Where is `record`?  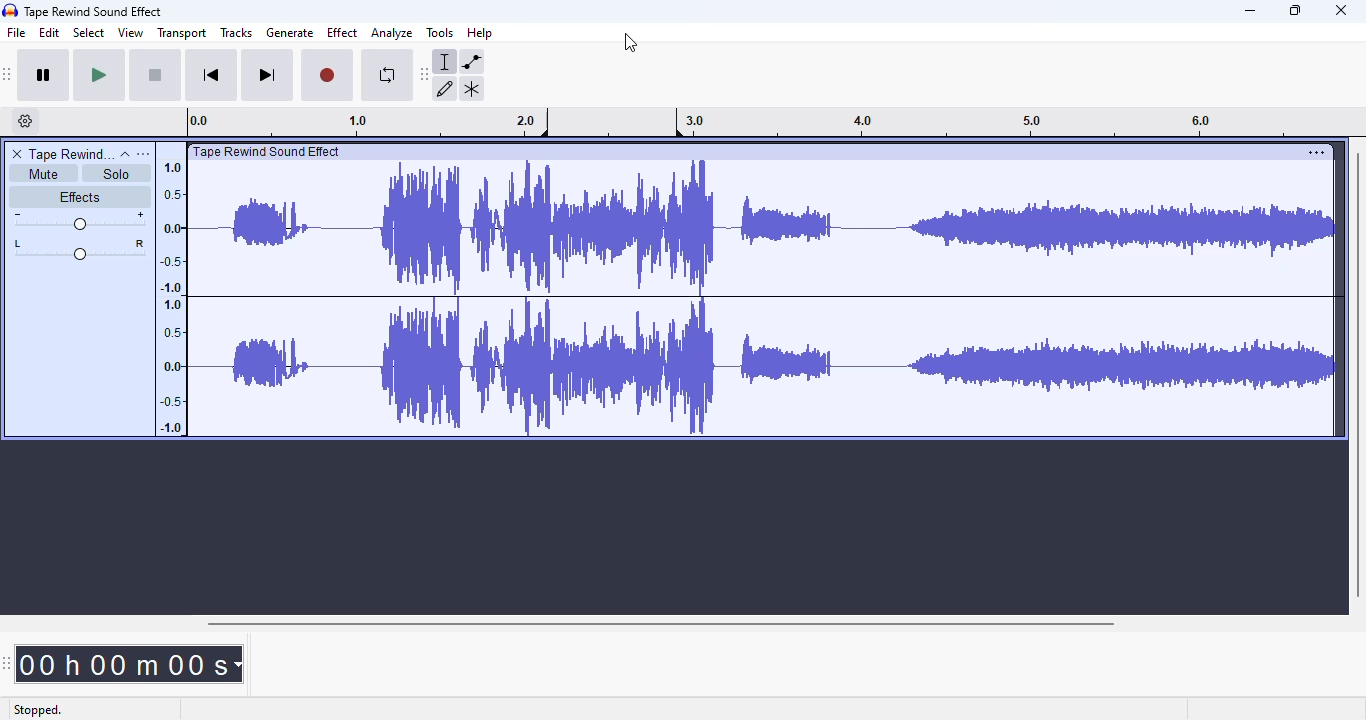
record is located at coordinates (328, 73).